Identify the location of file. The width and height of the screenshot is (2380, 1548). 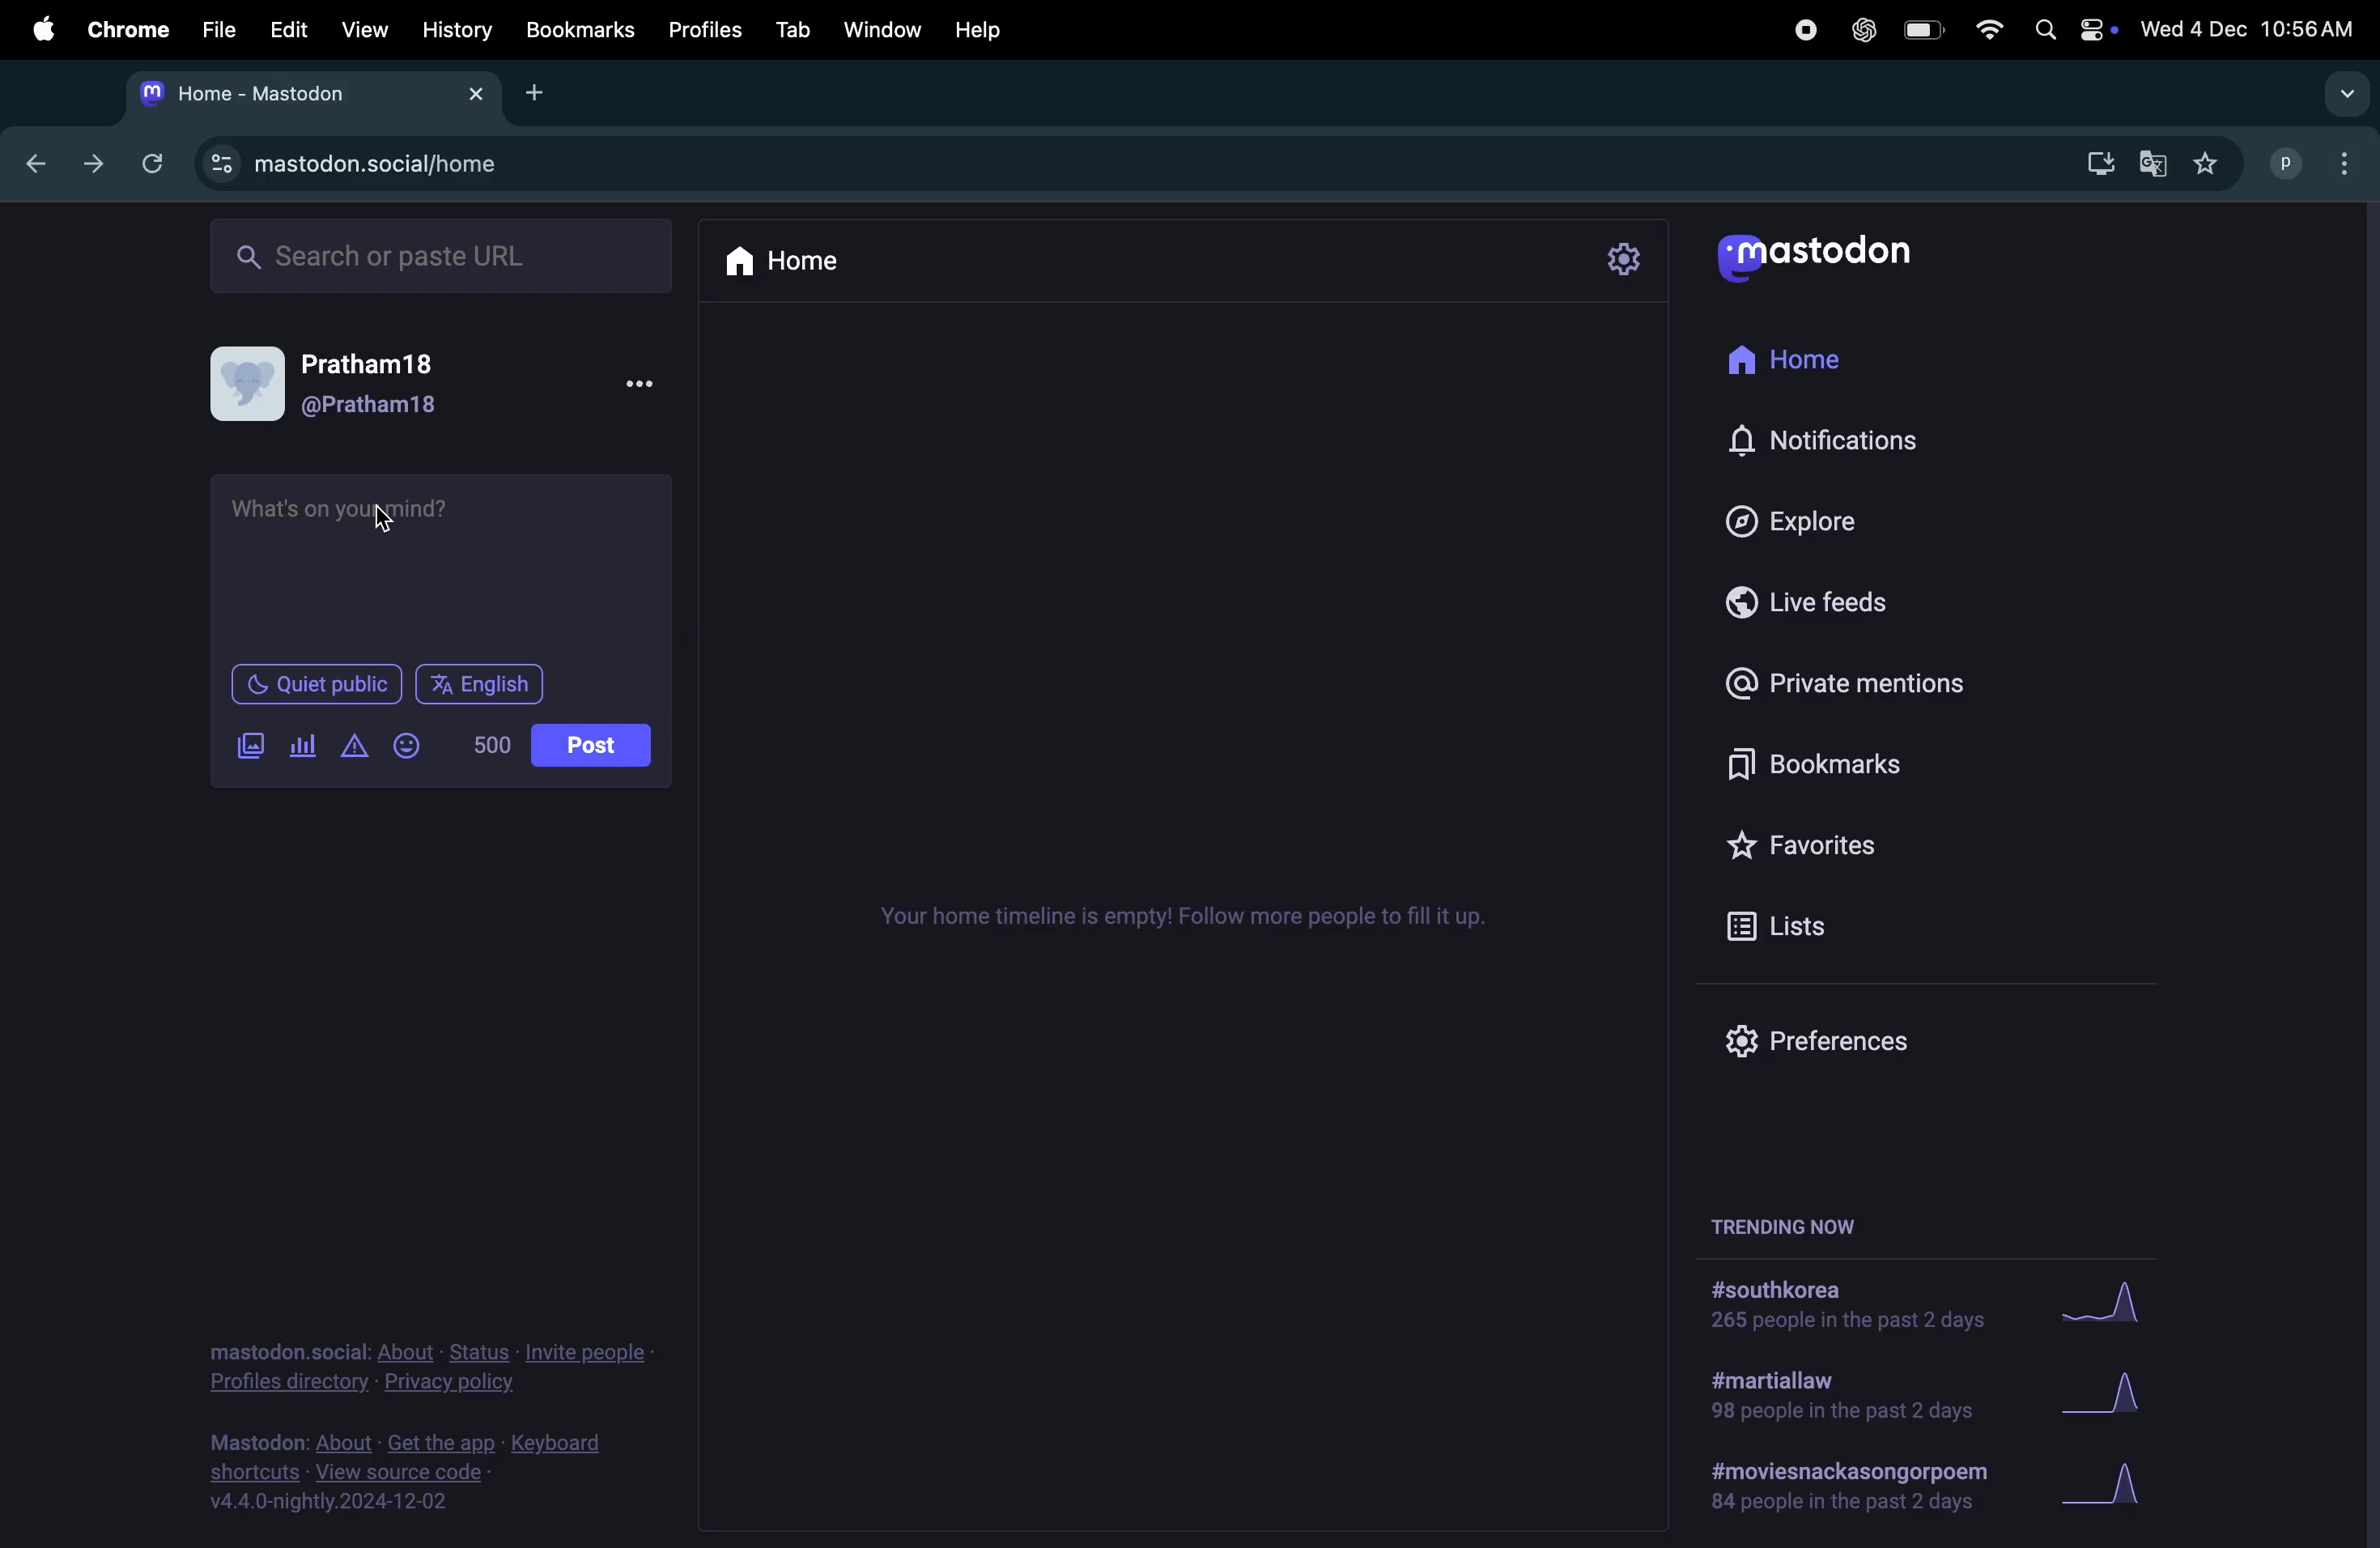
(215, 29).